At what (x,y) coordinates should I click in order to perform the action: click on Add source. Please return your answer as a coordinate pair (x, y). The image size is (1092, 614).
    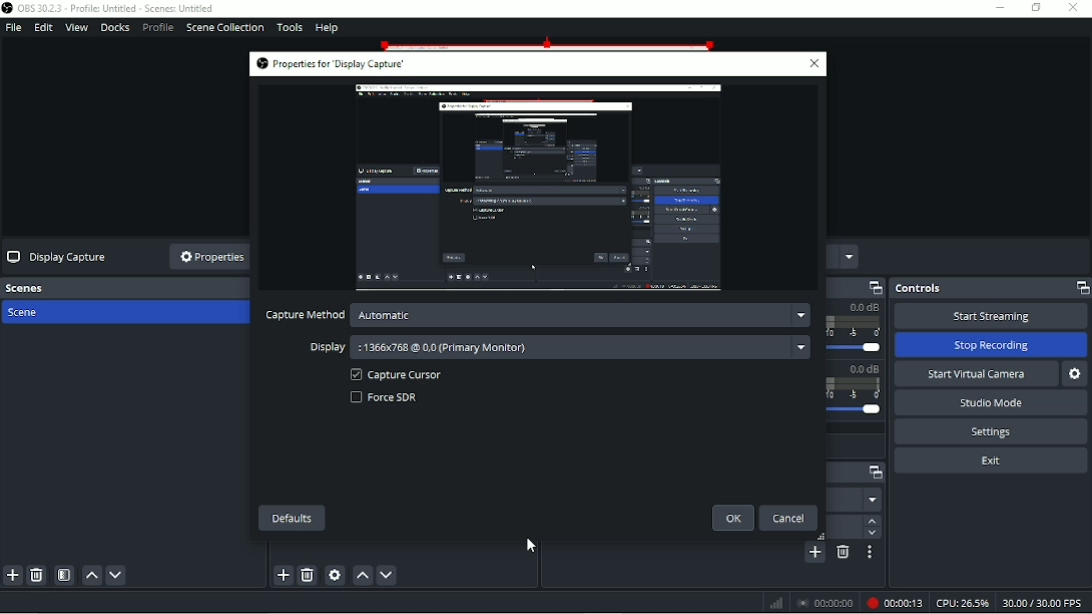
    Looking at the image, I should click on (282, 575).